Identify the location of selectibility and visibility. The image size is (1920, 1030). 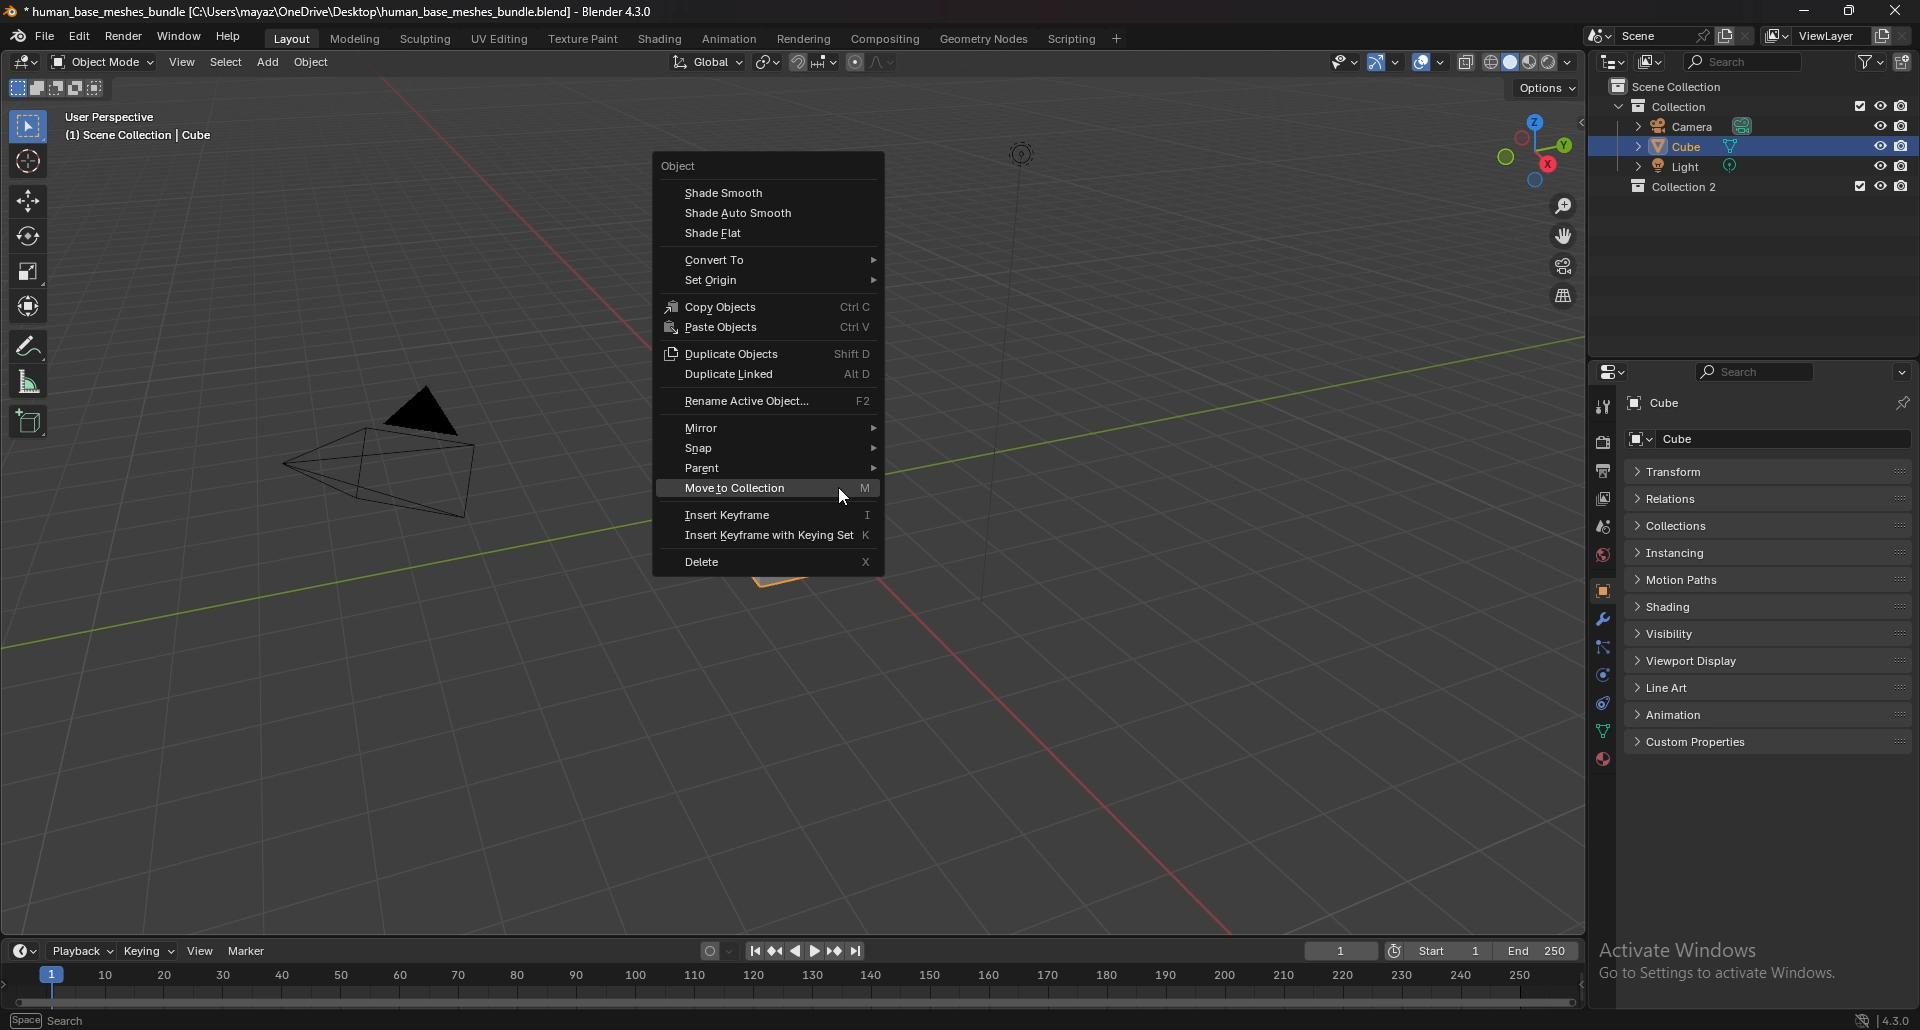
(1346, 62).